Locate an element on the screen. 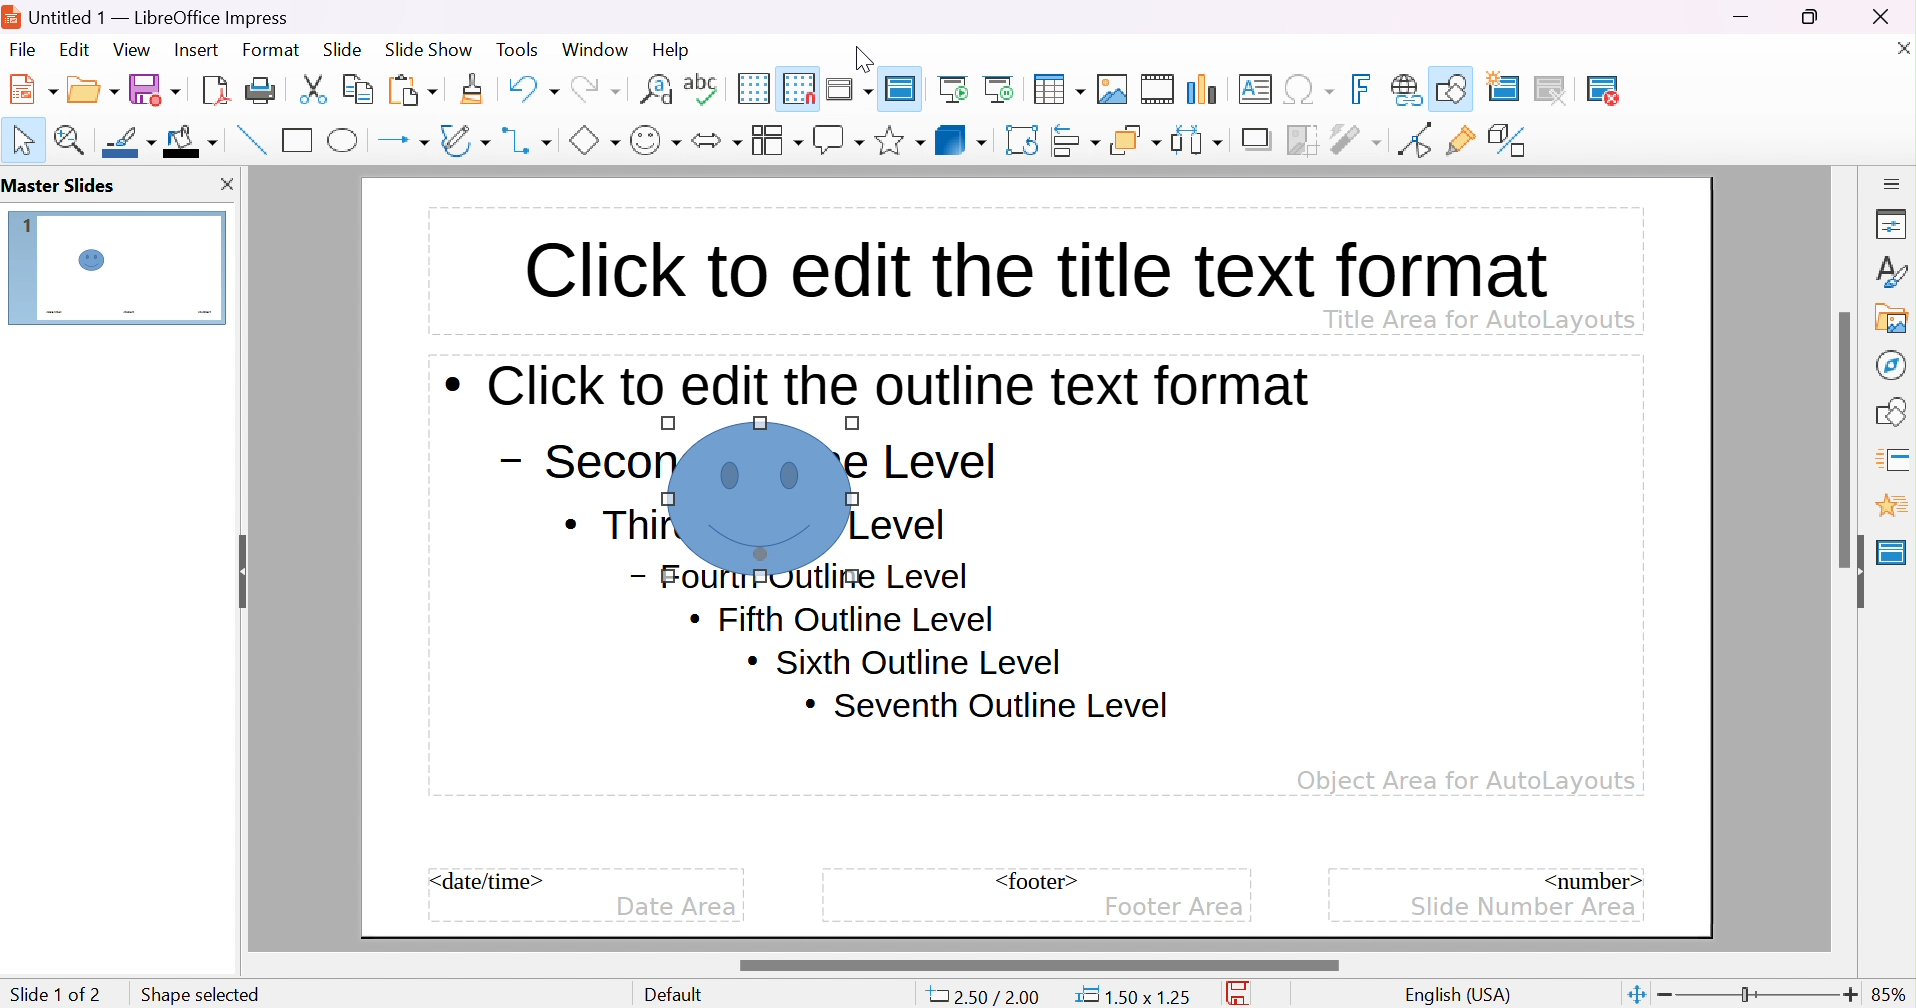 The width and height of the screenshot is (1916, 1008). slide is located at coordinates (129, 269).